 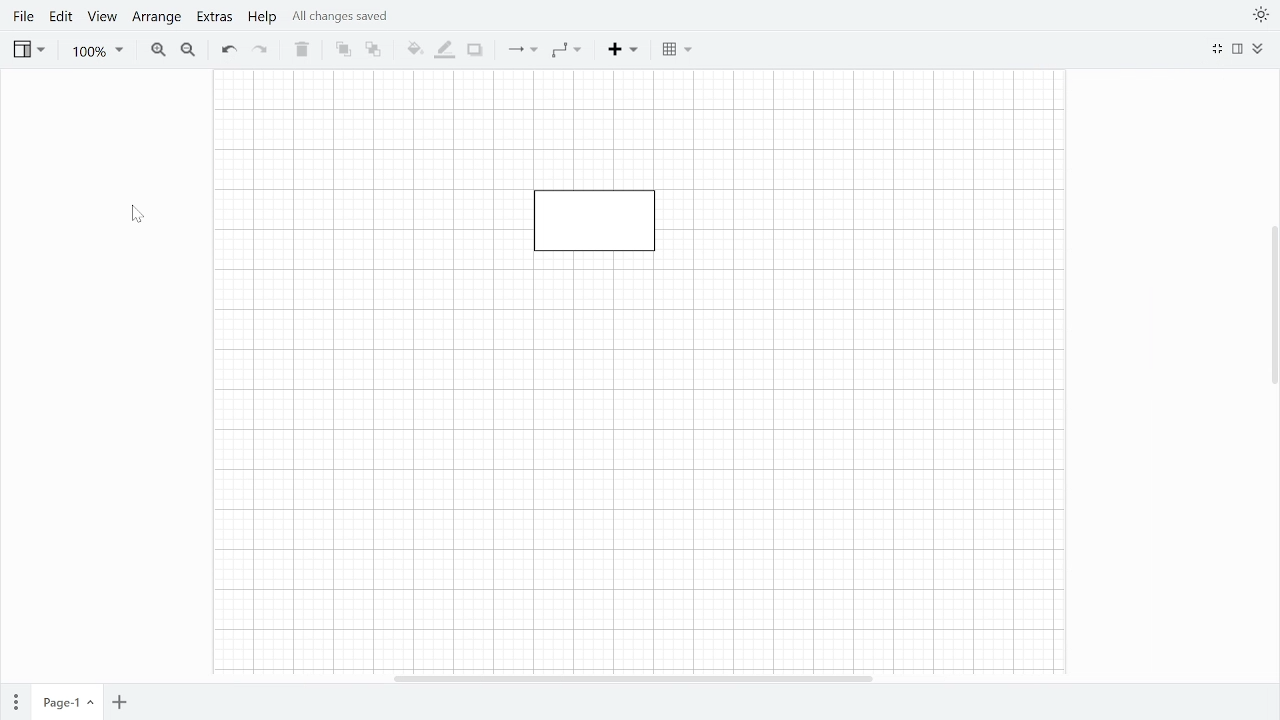 I want to click on Insert, so click(x=624, y=52).